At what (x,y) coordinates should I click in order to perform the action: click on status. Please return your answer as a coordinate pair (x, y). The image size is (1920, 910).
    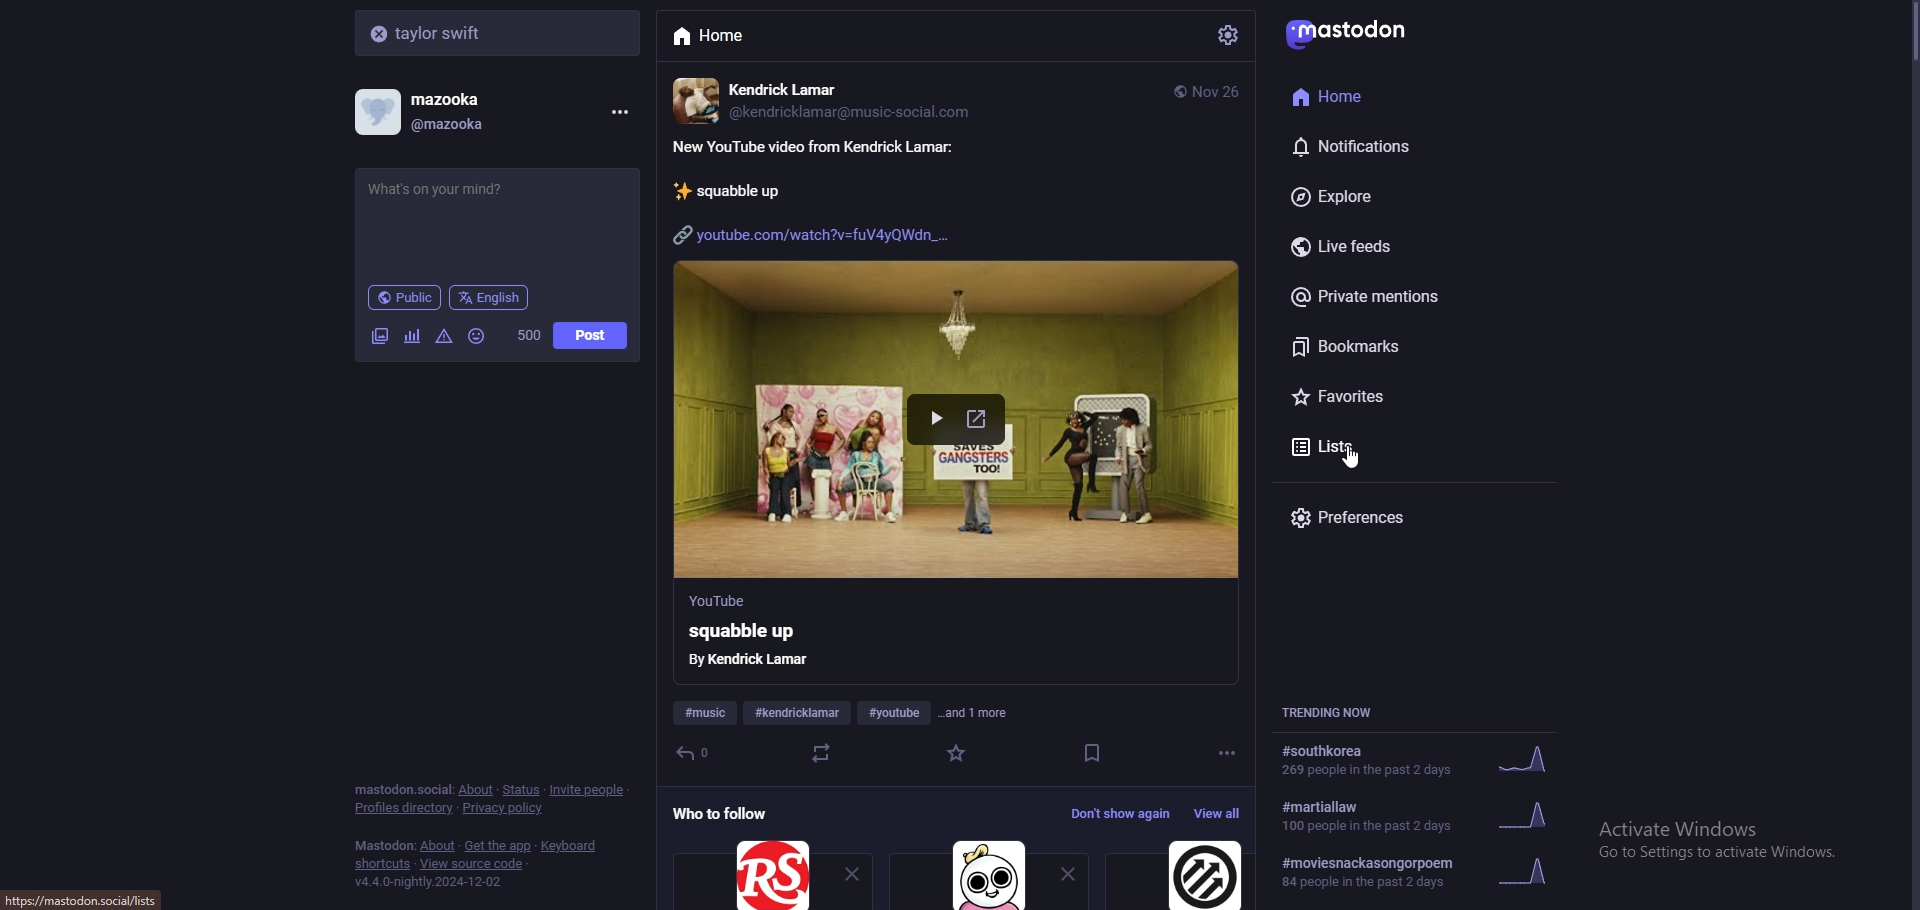
    Looking at the image, I should click on (520, 790).